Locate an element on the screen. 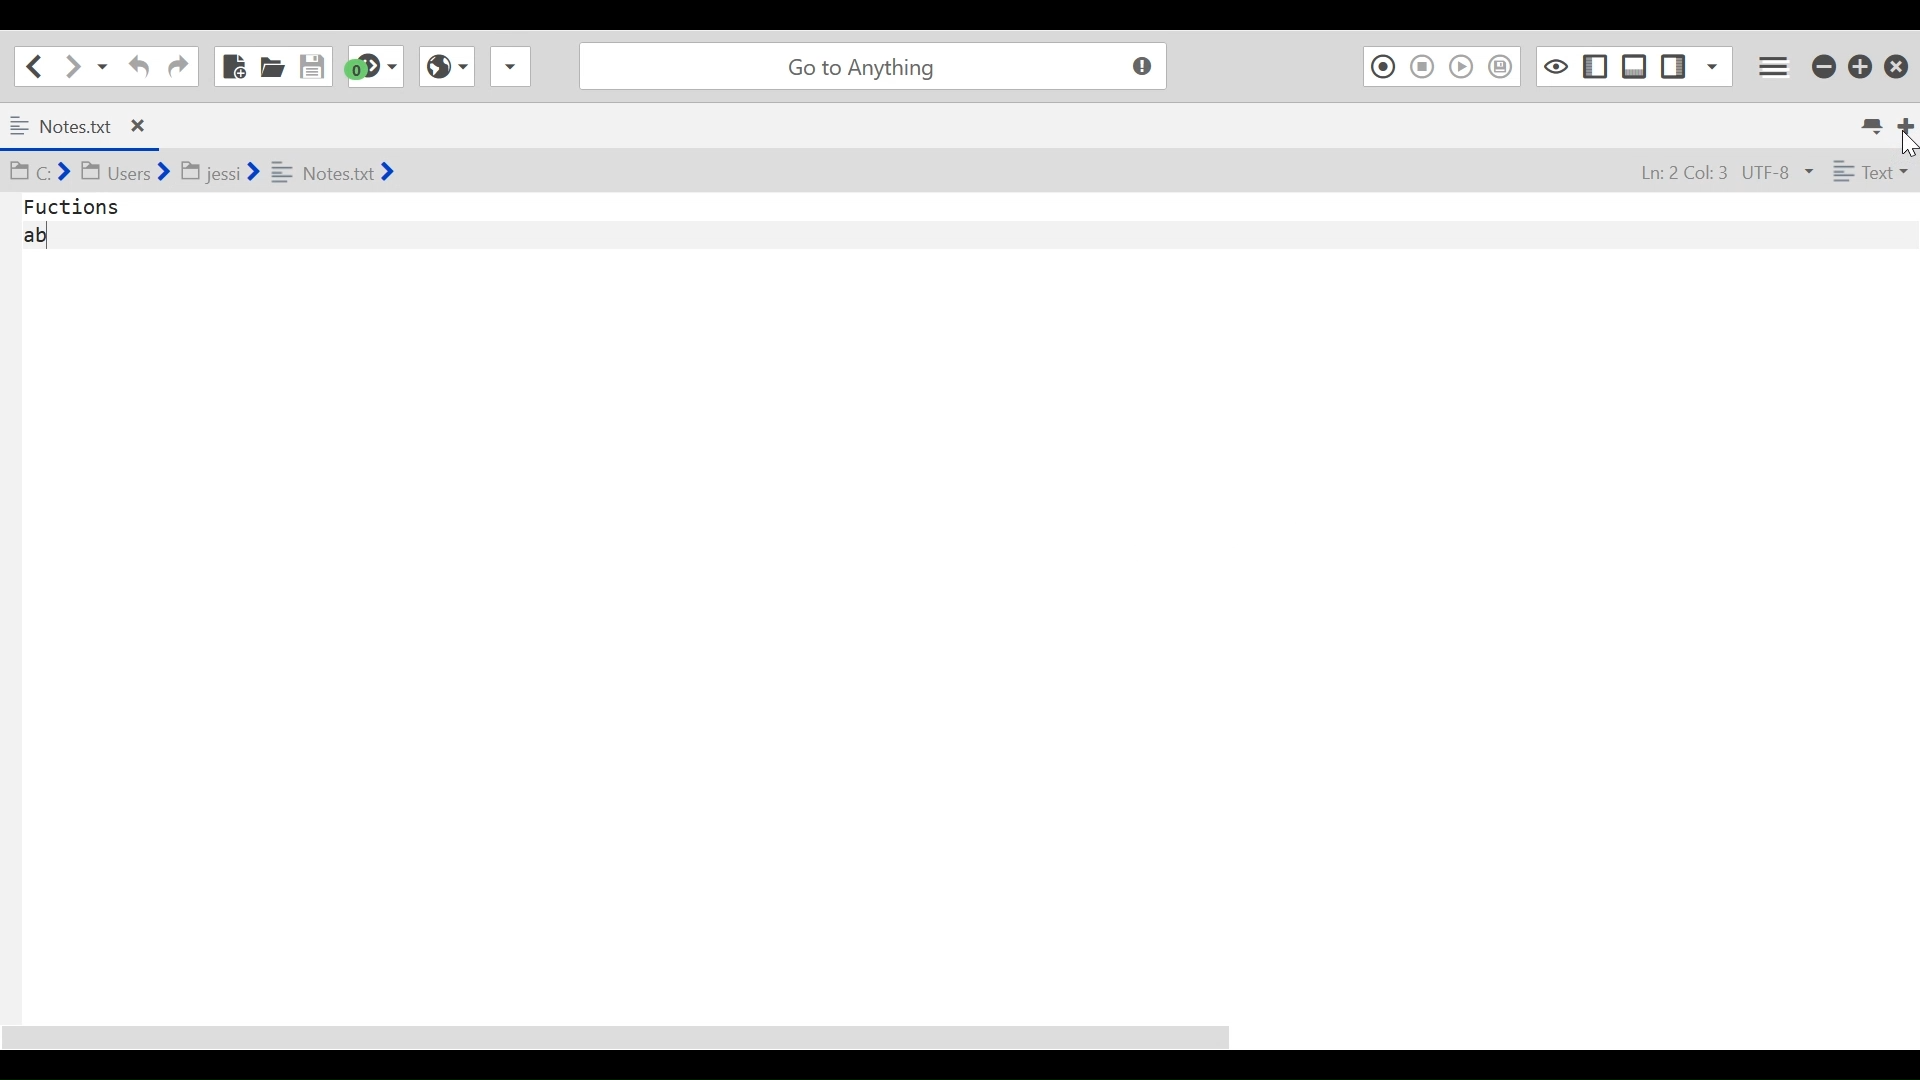 This screenshot has width=1920, height=1080. View Browser is located at coordinates (447, 67).